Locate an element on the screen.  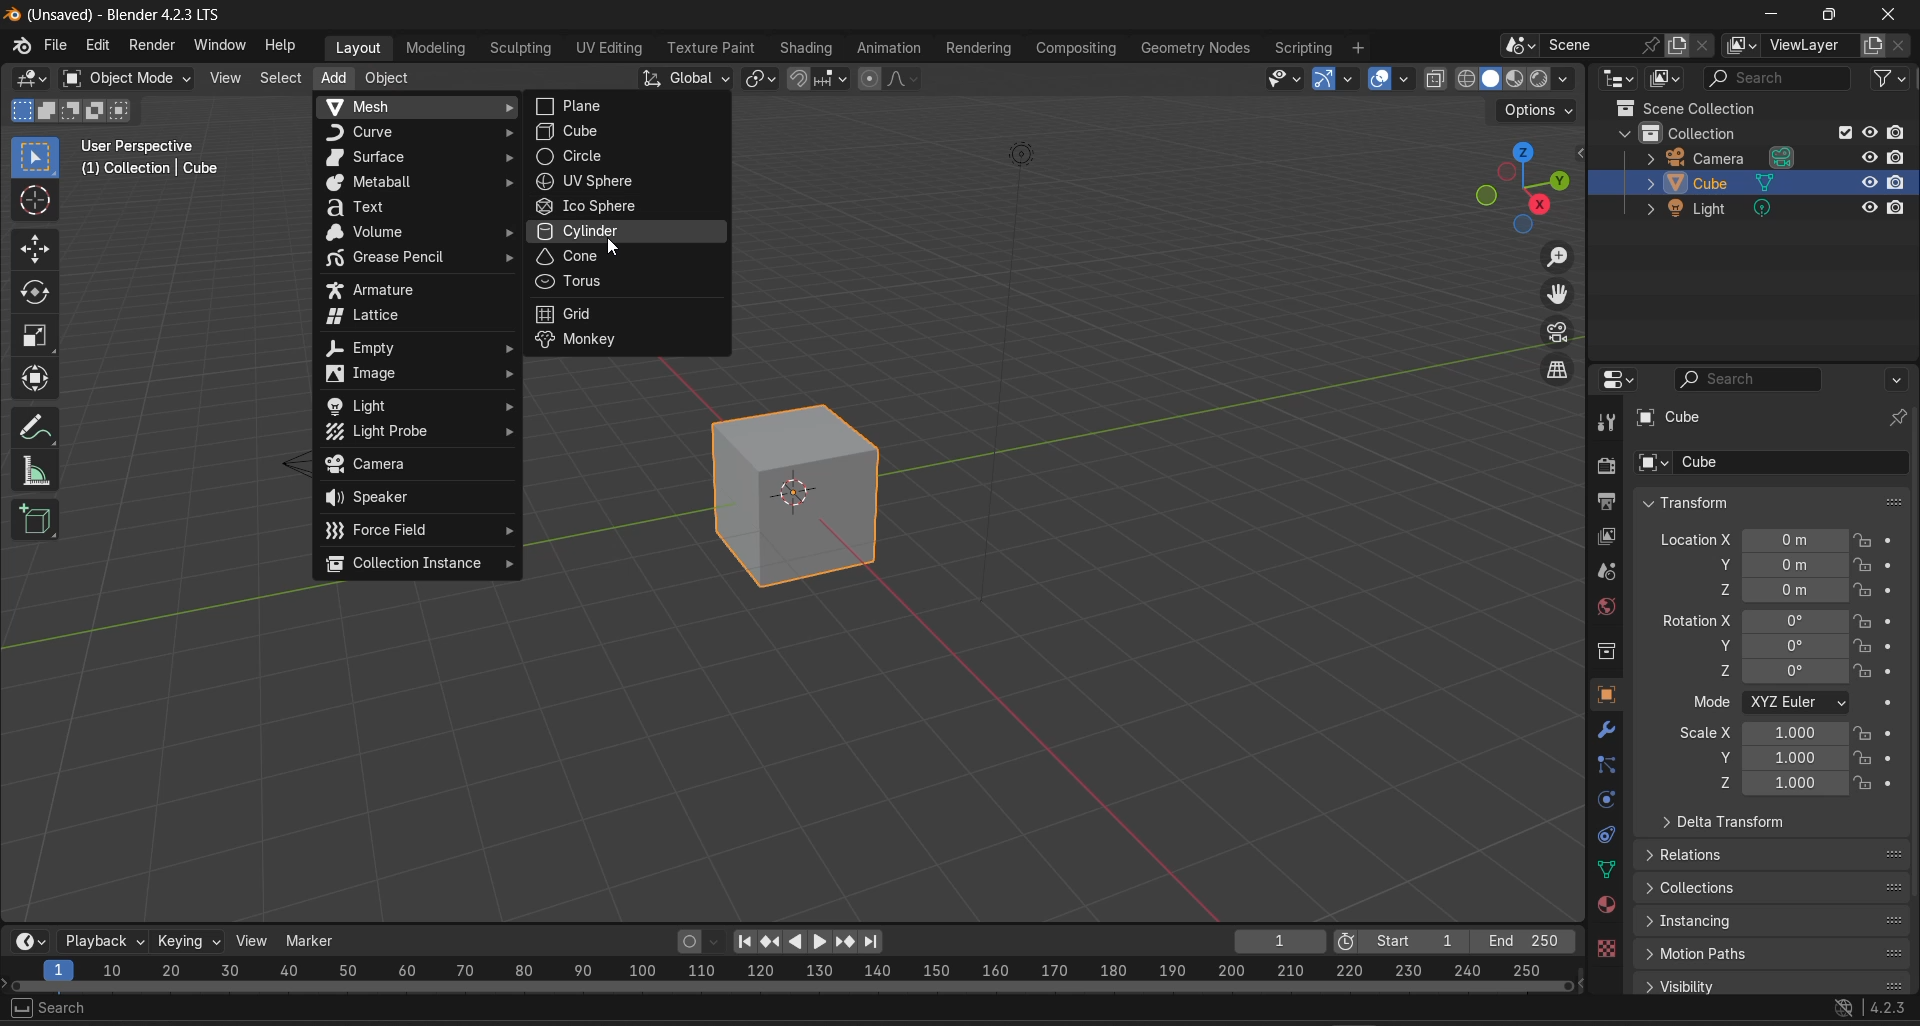
lattice is located at coordinates (416, 316).